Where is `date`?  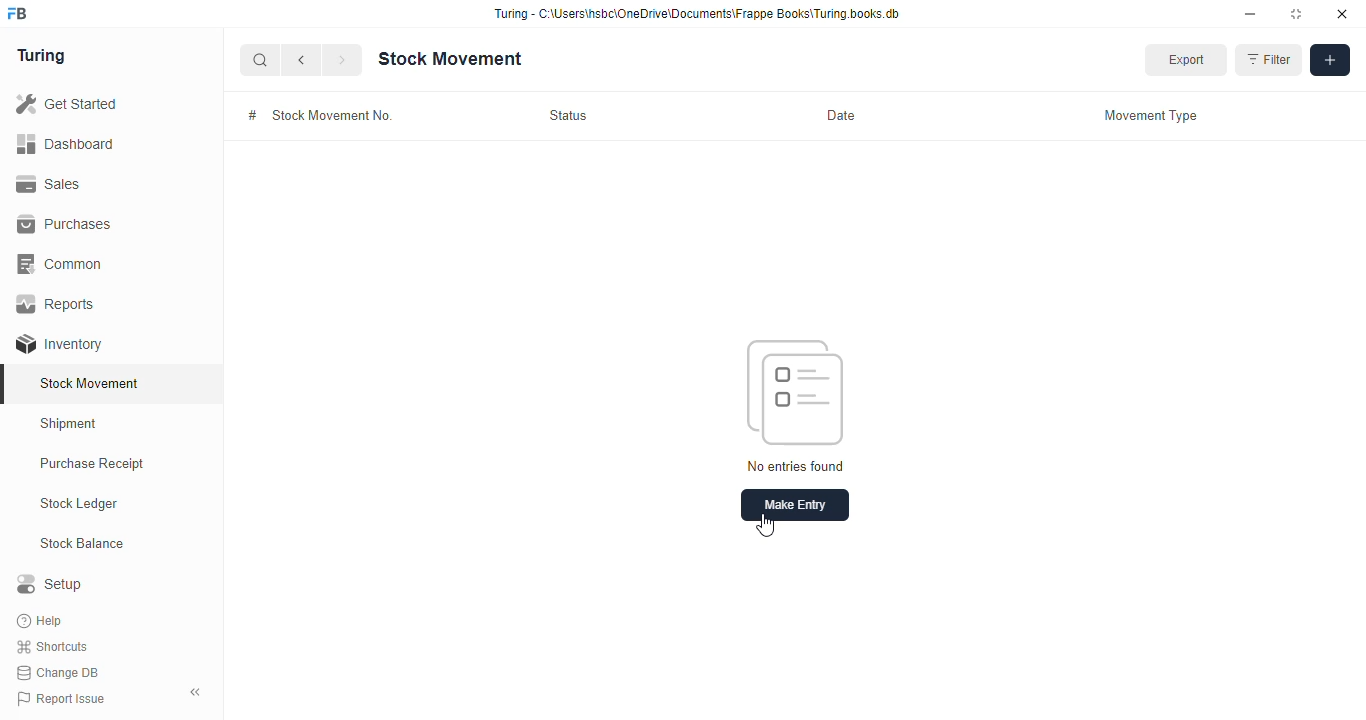
date is located at coordinates (842, 115).